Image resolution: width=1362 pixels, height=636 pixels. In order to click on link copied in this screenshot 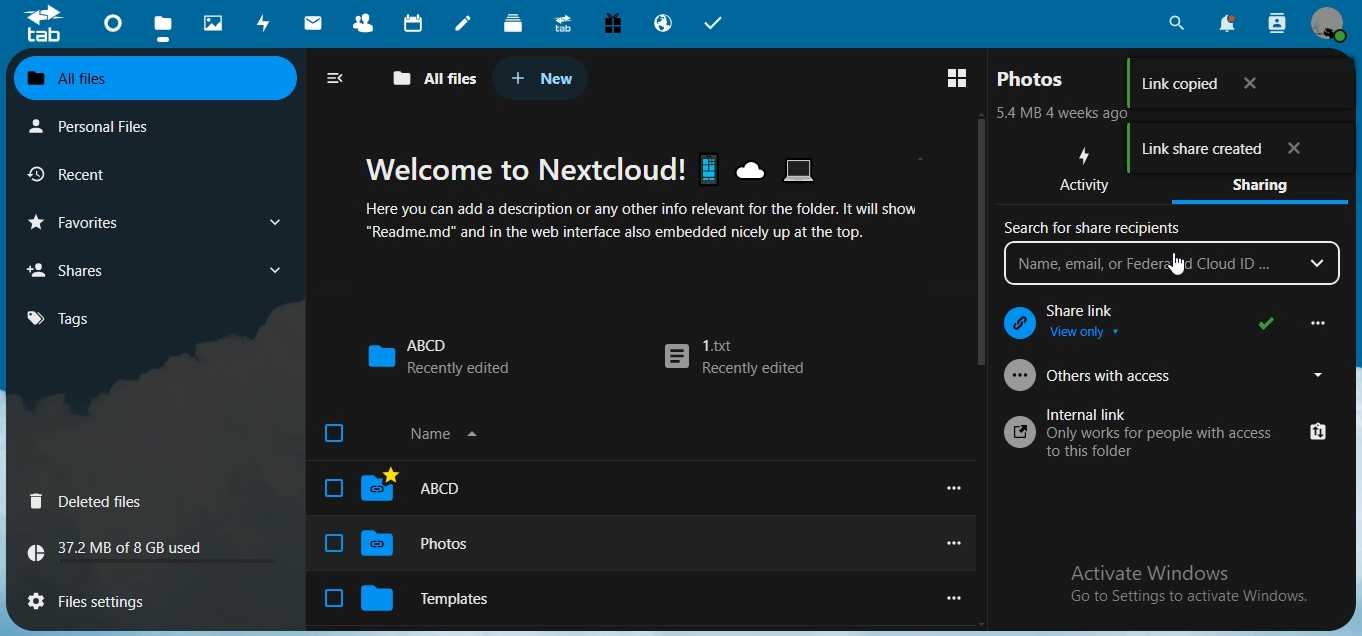, I will do `click(1234, 84)`.